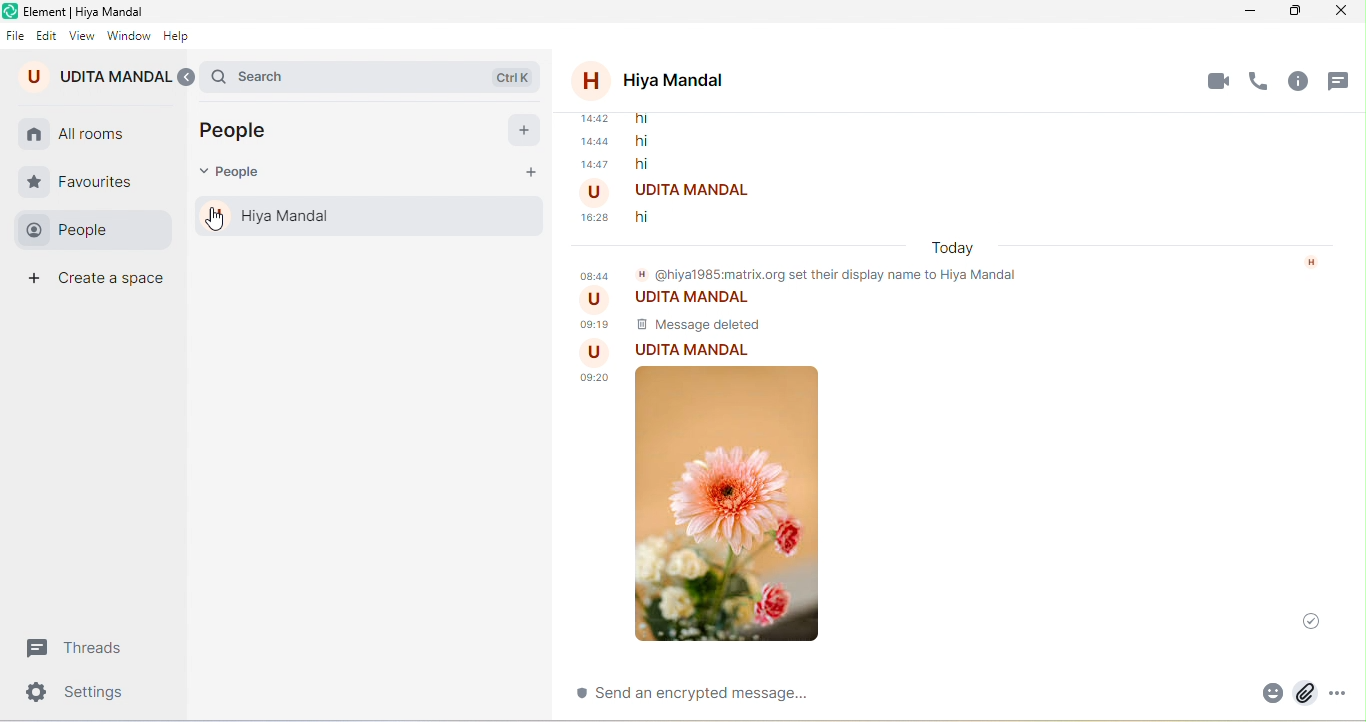 The image size is (1366, 722). What do you see at coordinates (699, 695) in the screenshot?
I see `send an encrypted message` at bounding box center [699, 695].